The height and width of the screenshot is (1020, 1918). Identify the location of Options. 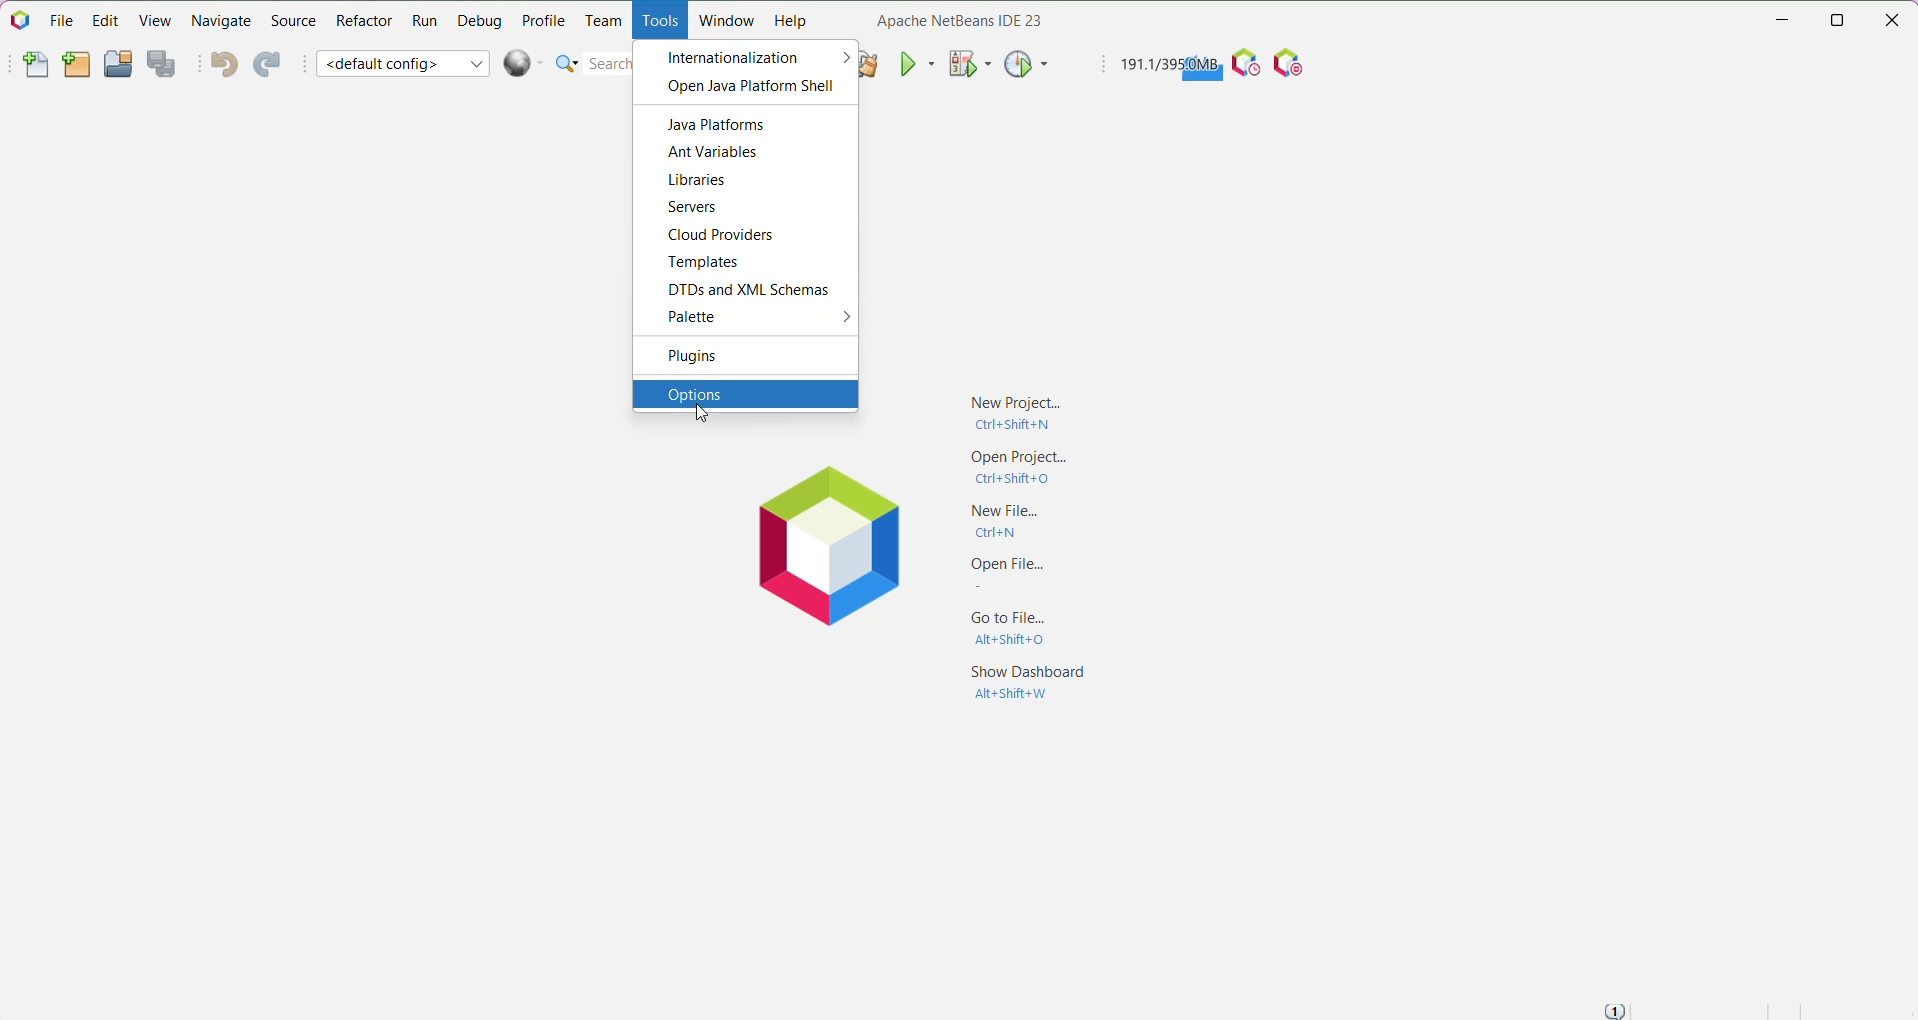
(745, 393).